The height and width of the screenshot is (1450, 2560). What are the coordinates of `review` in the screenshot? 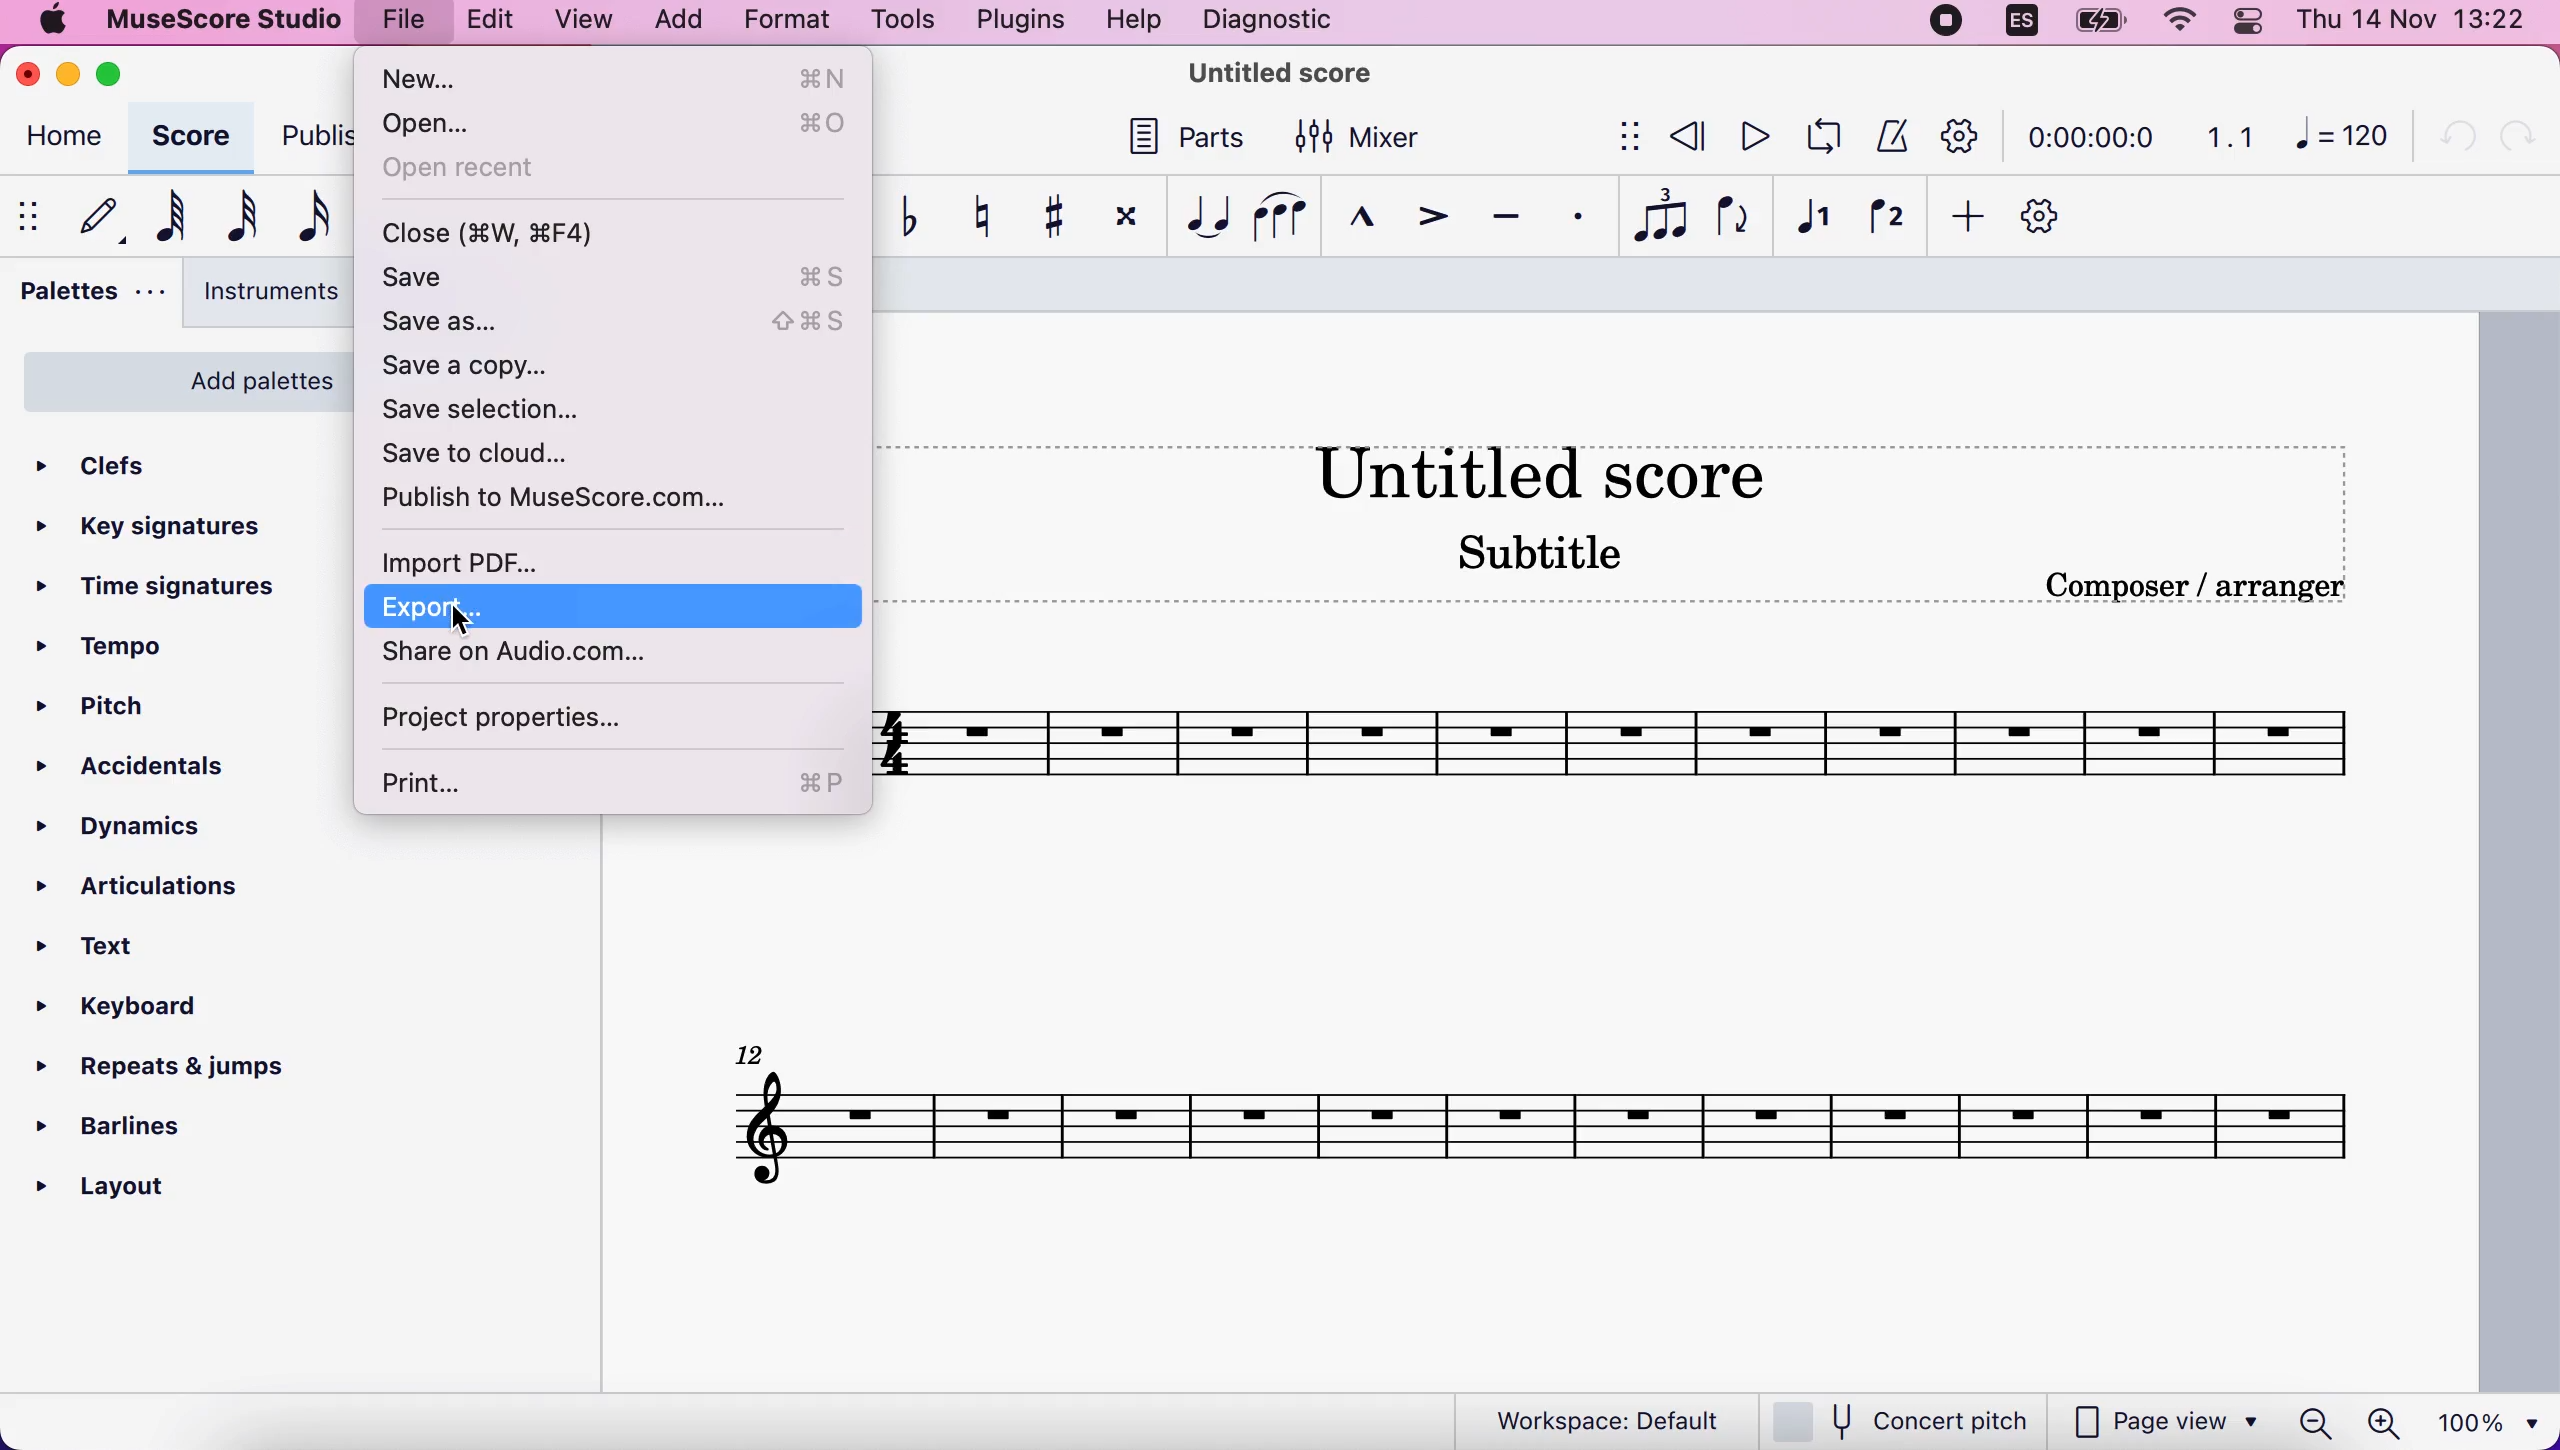 It's located at (1685, 139).